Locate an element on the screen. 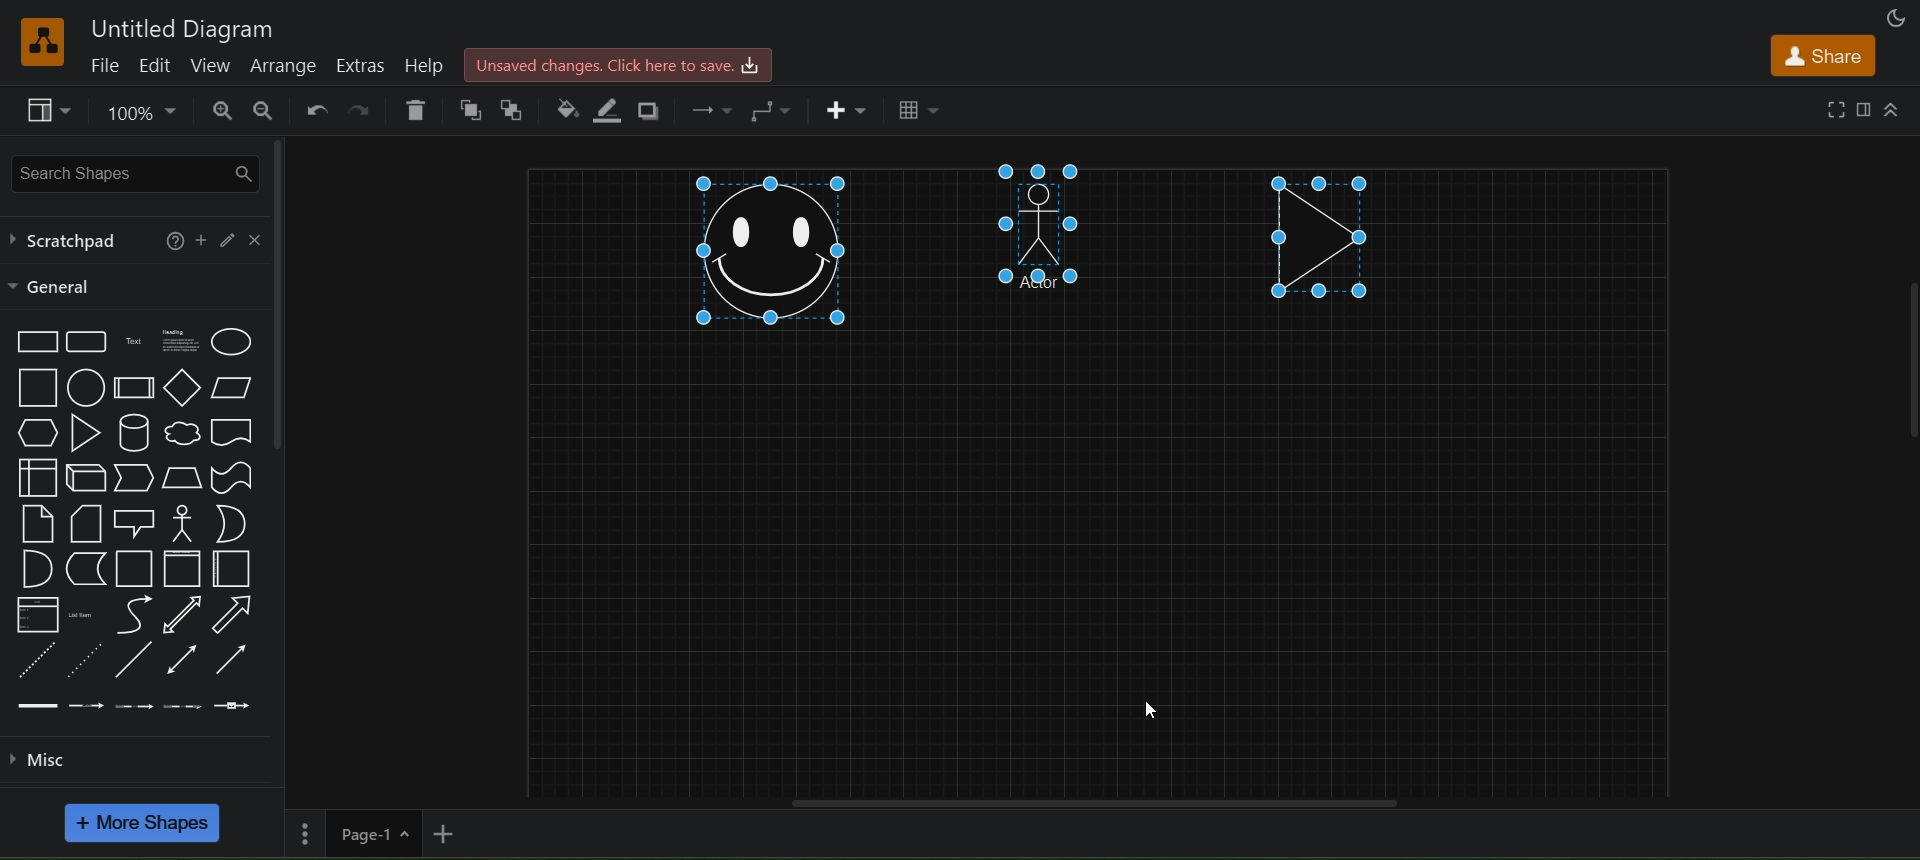 Image resolution: width=1920 pixels, height=860 pixels. vertical container is located at coordinates (182, 569).